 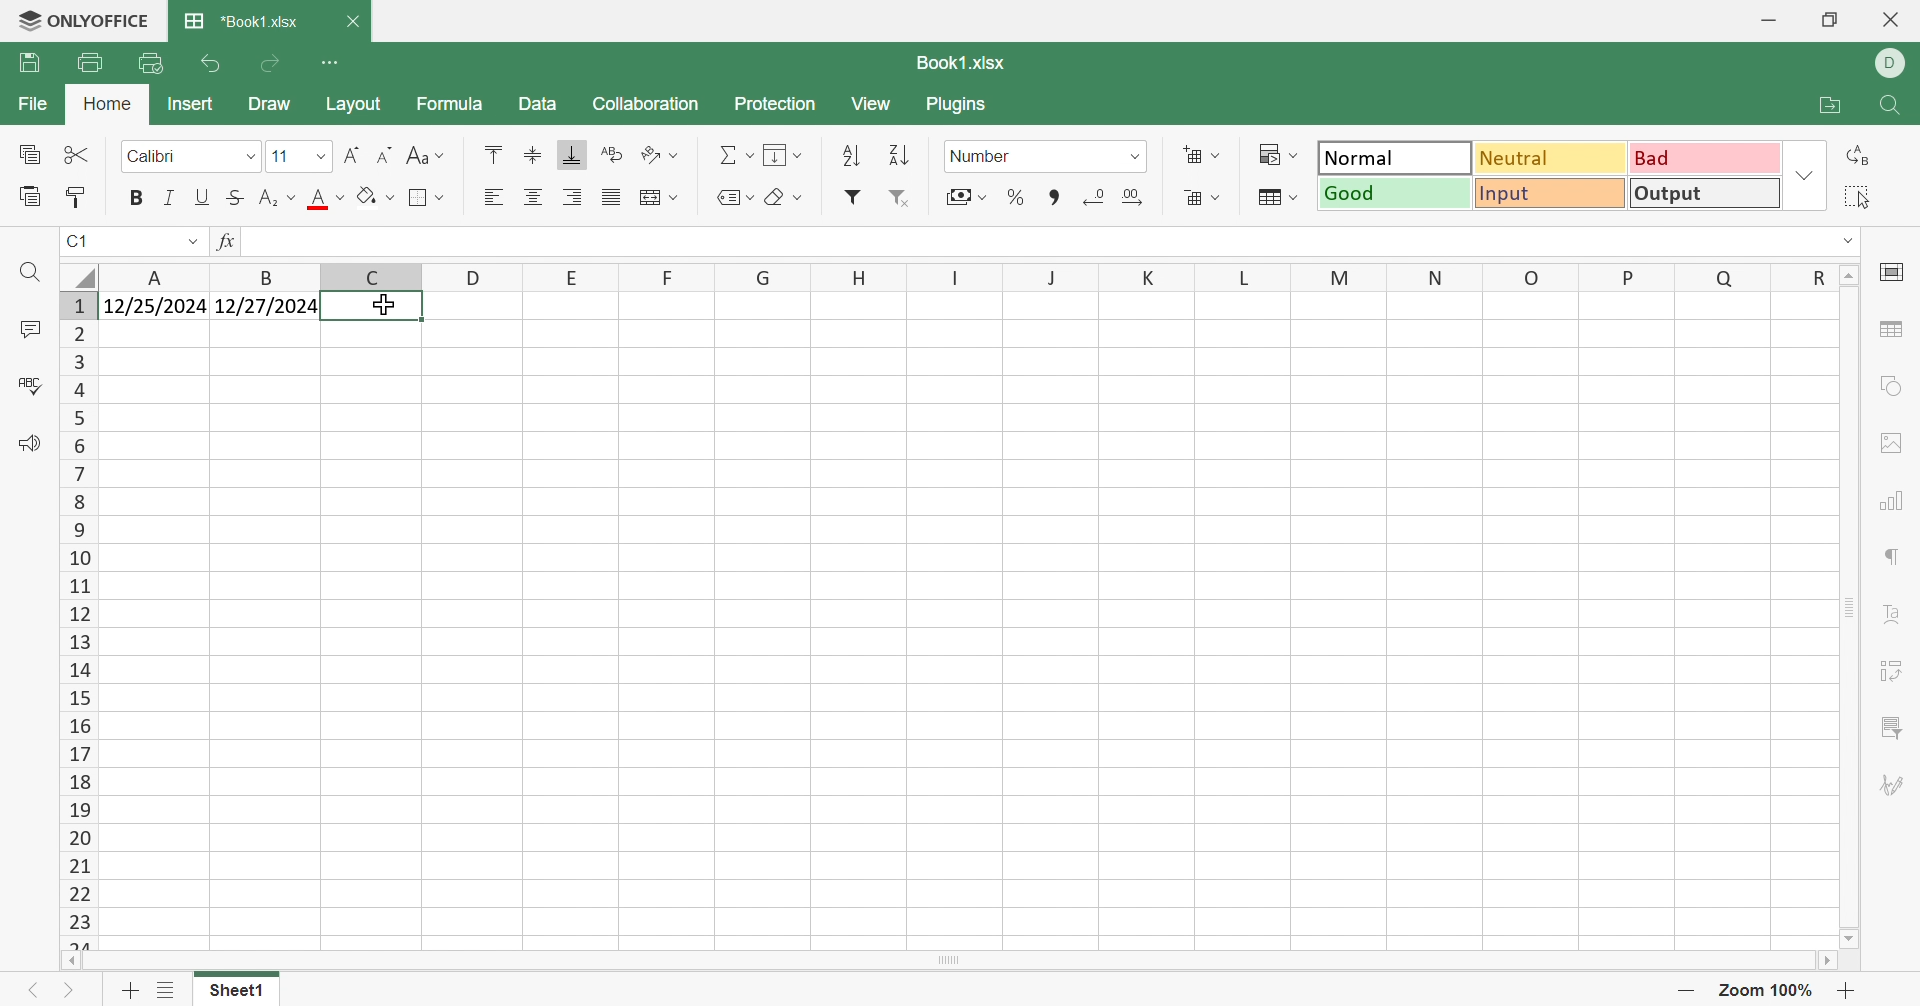 I want to click on A1, so click(x=83, y=241).